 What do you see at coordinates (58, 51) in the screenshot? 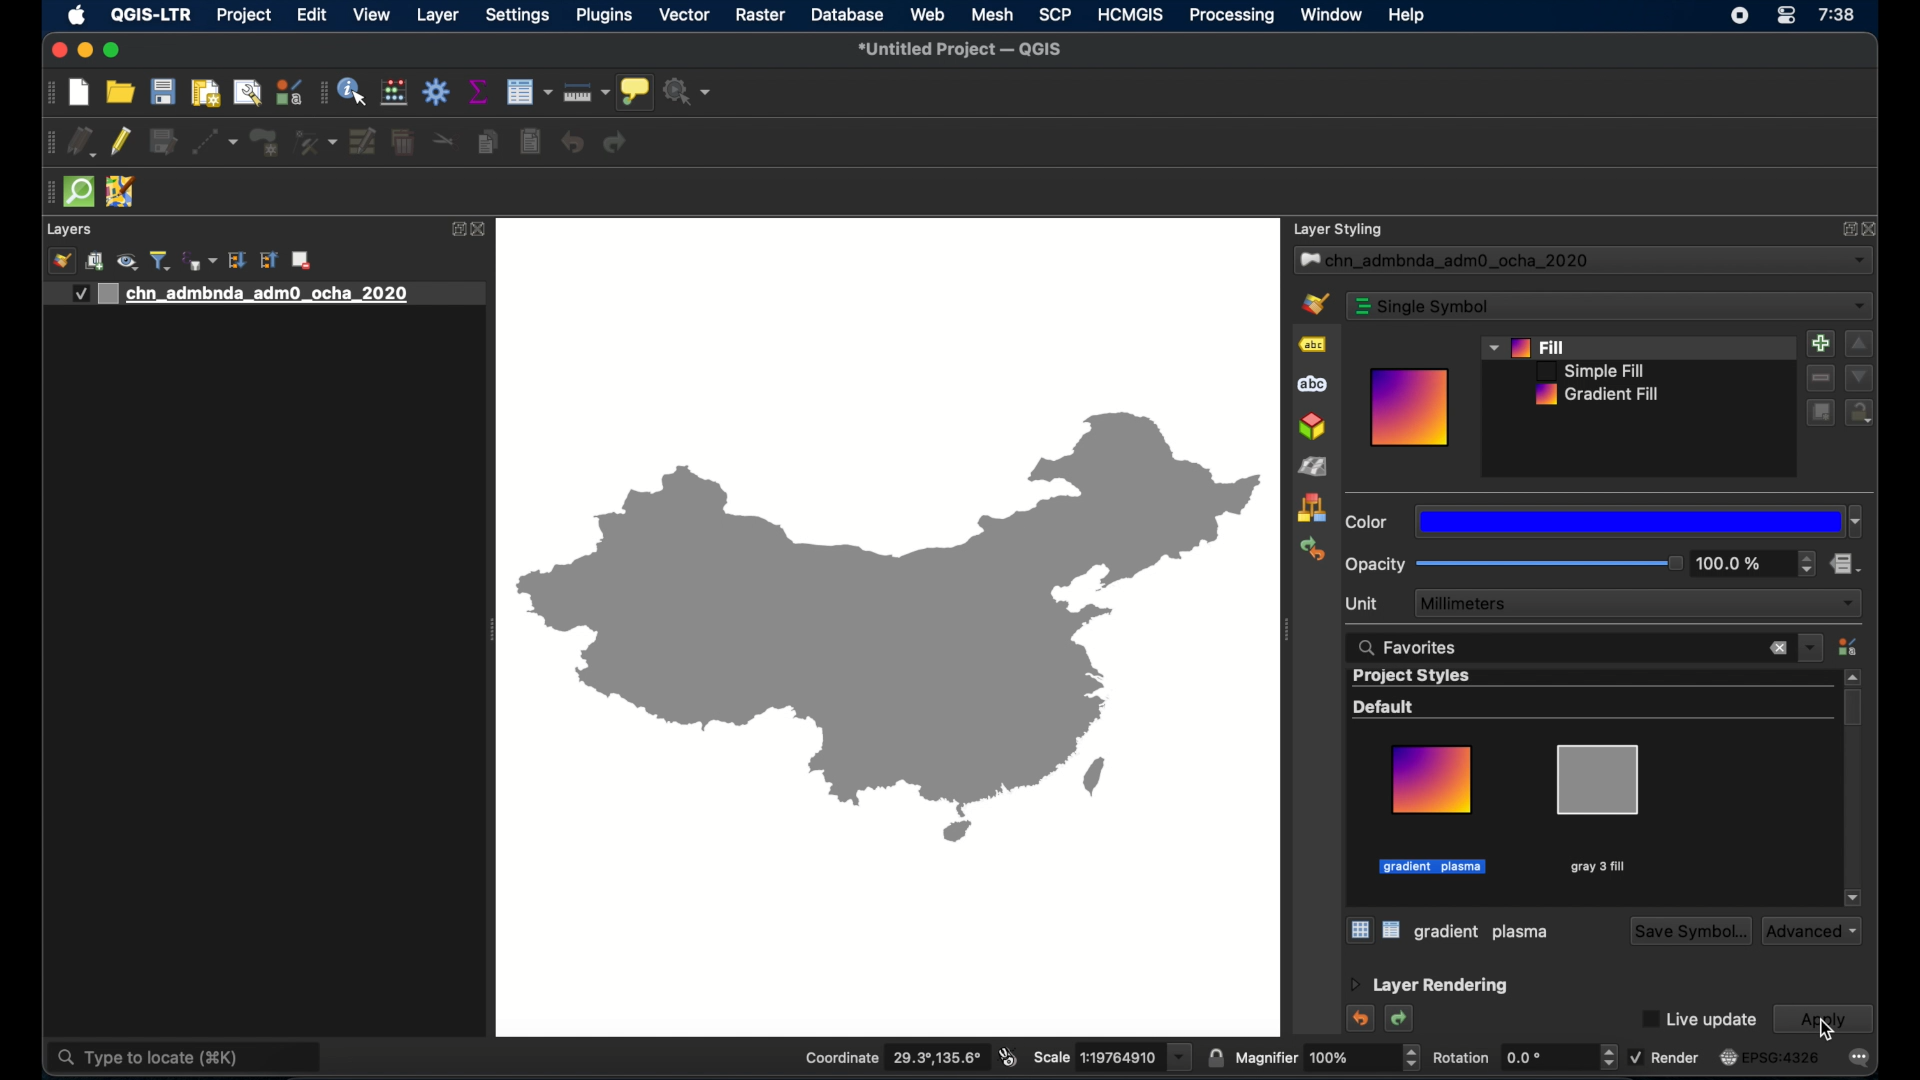
I see `close` at bounding box center [58, 51].